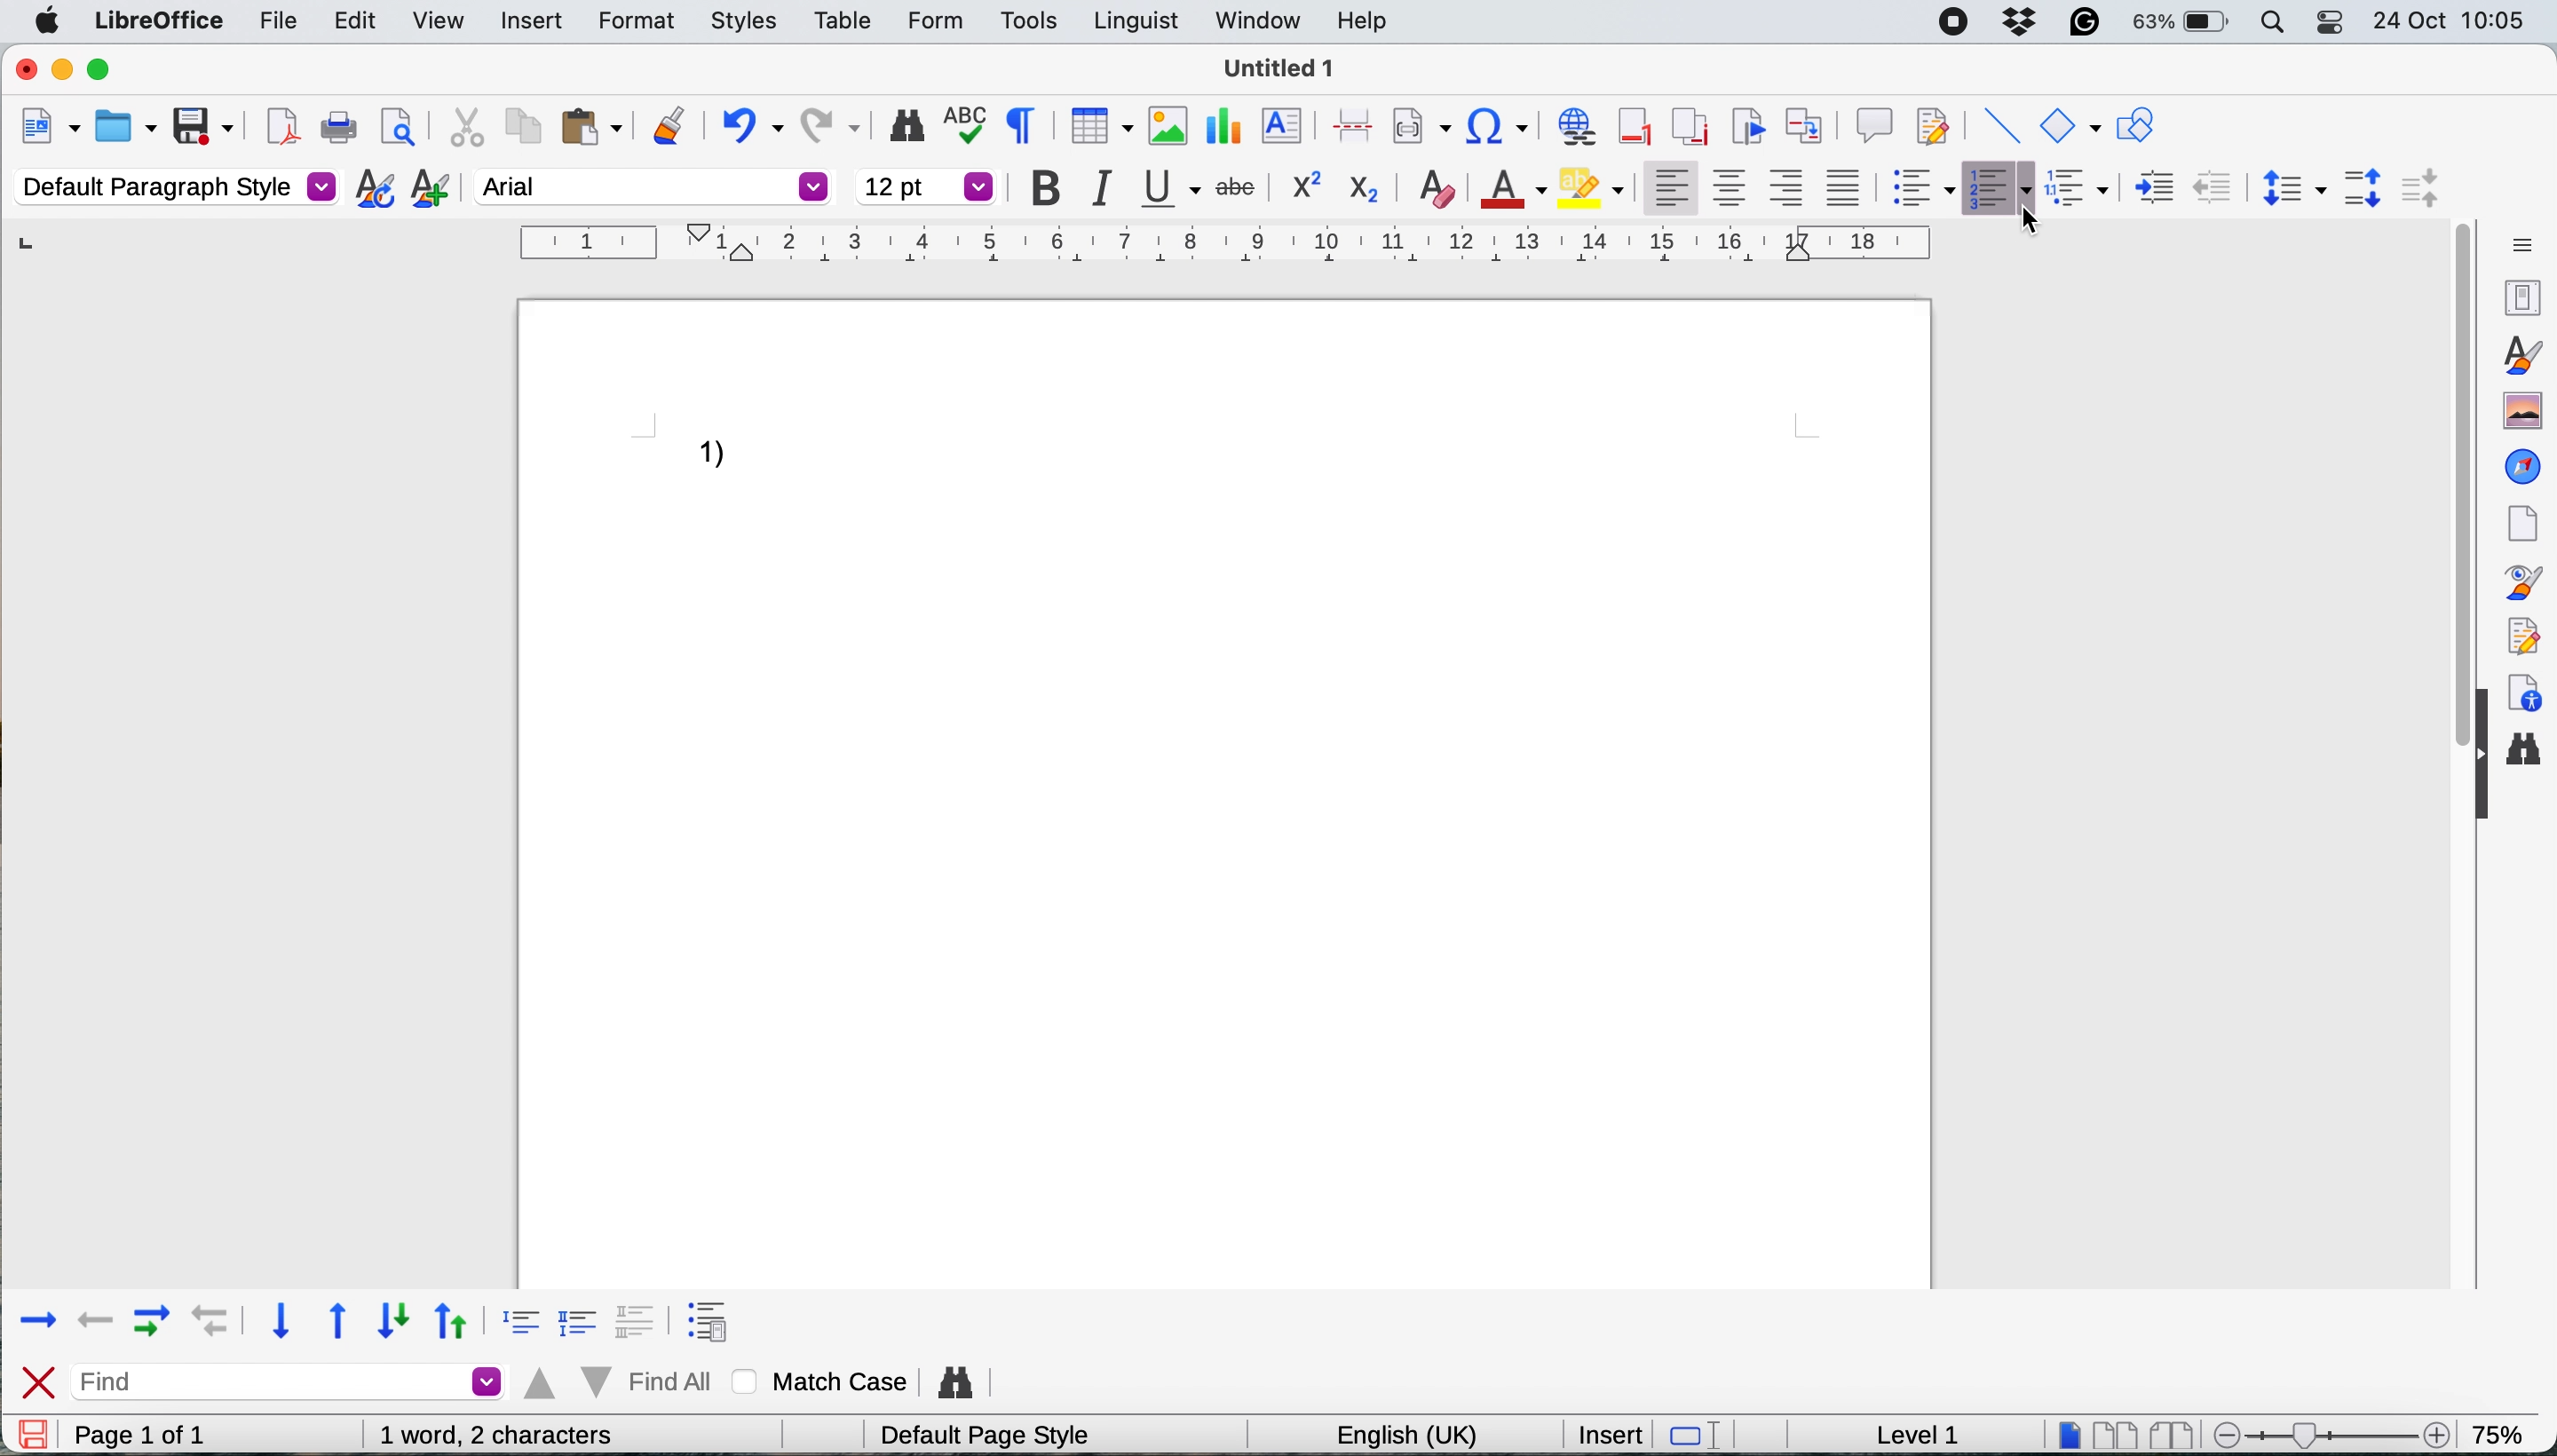  I want to click on insert text, so click(1285, 127).